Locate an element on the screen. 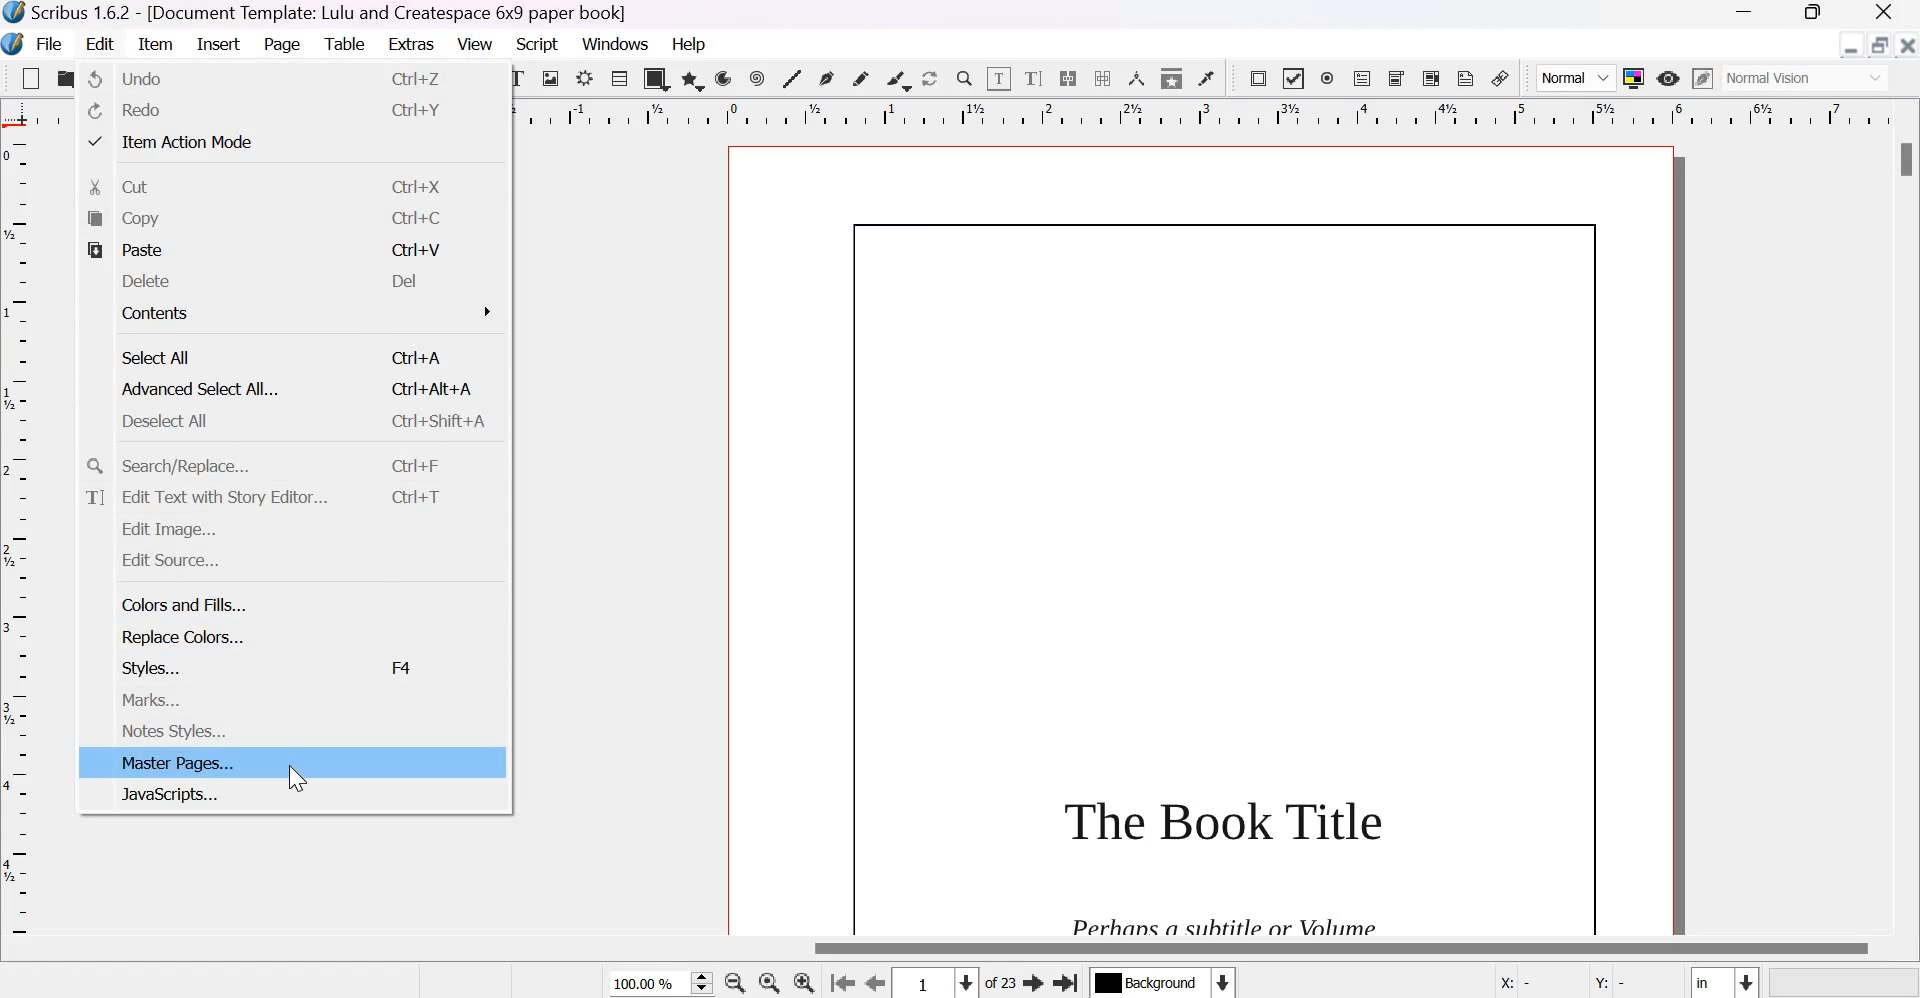  Close is located at coordinates (1908, 45).